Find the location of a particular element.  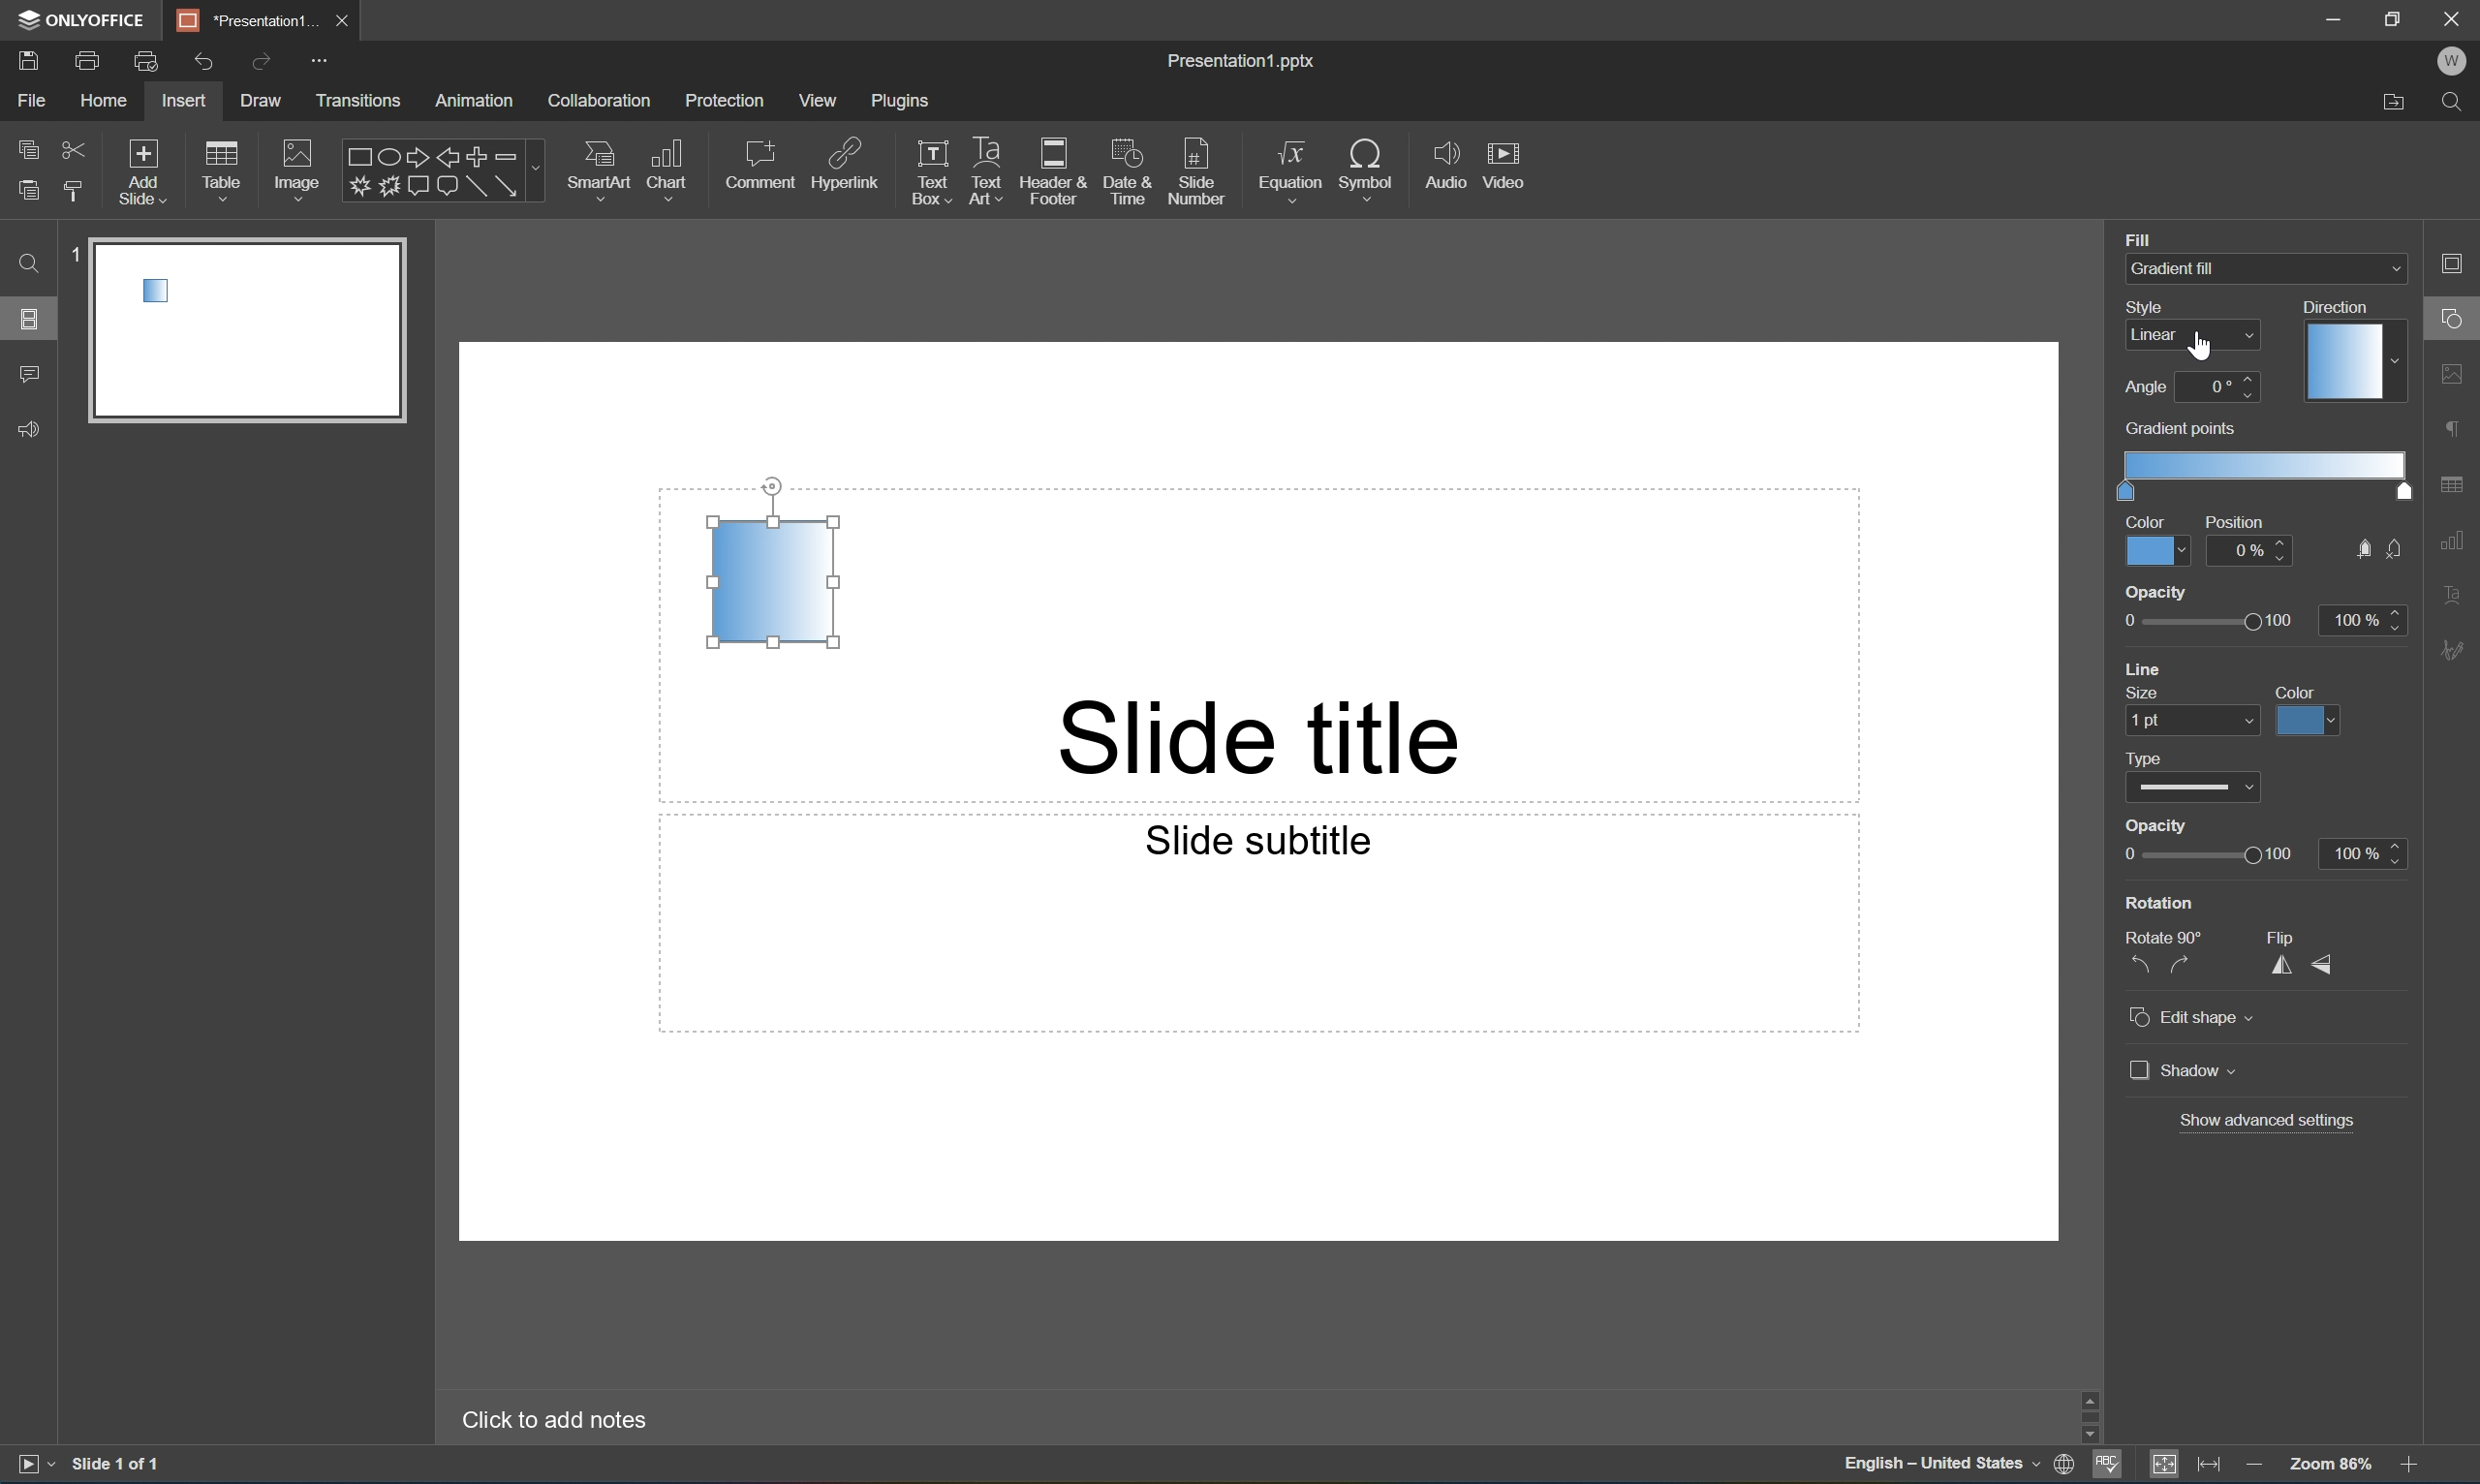

 is located at coordinates (388, 186).